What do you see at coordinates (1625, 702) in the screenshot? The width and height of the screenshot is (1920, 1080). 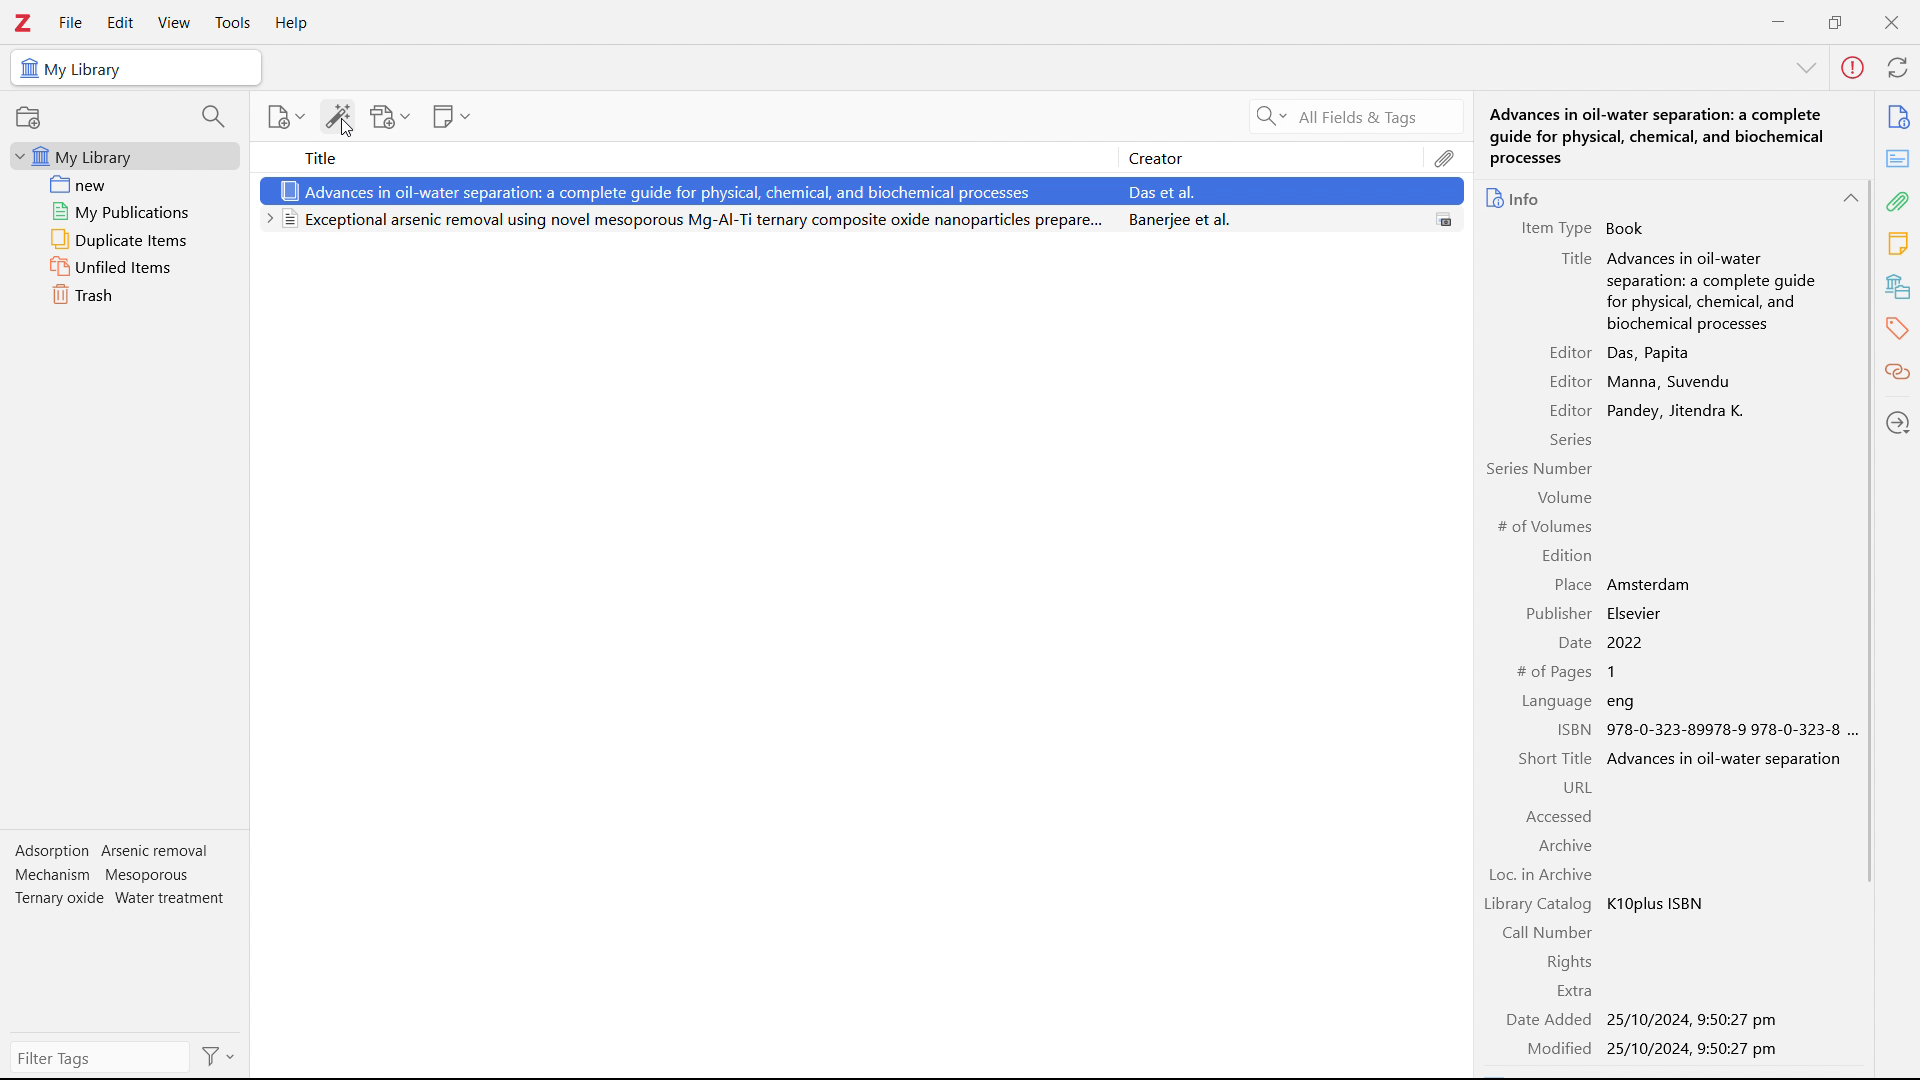 I see `Eng` at bounding box center [1625, 702].